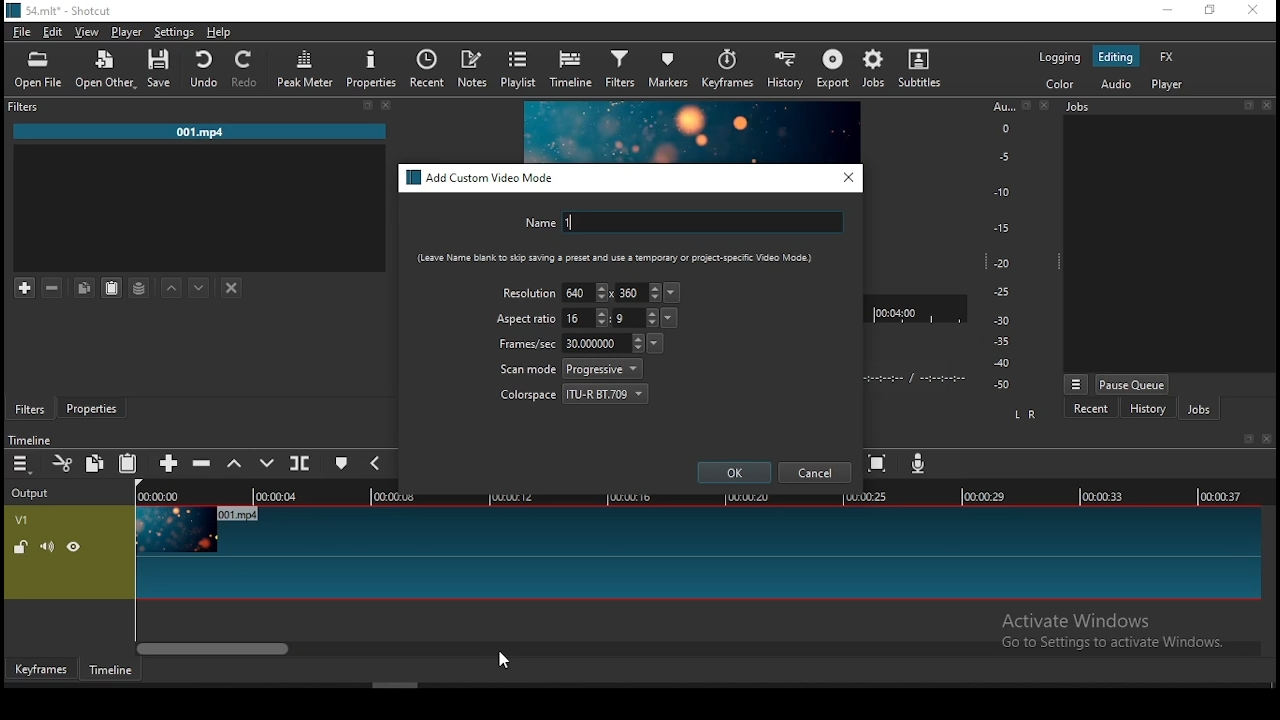 This screenshot has width=1280, height=720. Describe the element at coordinates (1059, 83) in the screenshot. I see `color` at that location.